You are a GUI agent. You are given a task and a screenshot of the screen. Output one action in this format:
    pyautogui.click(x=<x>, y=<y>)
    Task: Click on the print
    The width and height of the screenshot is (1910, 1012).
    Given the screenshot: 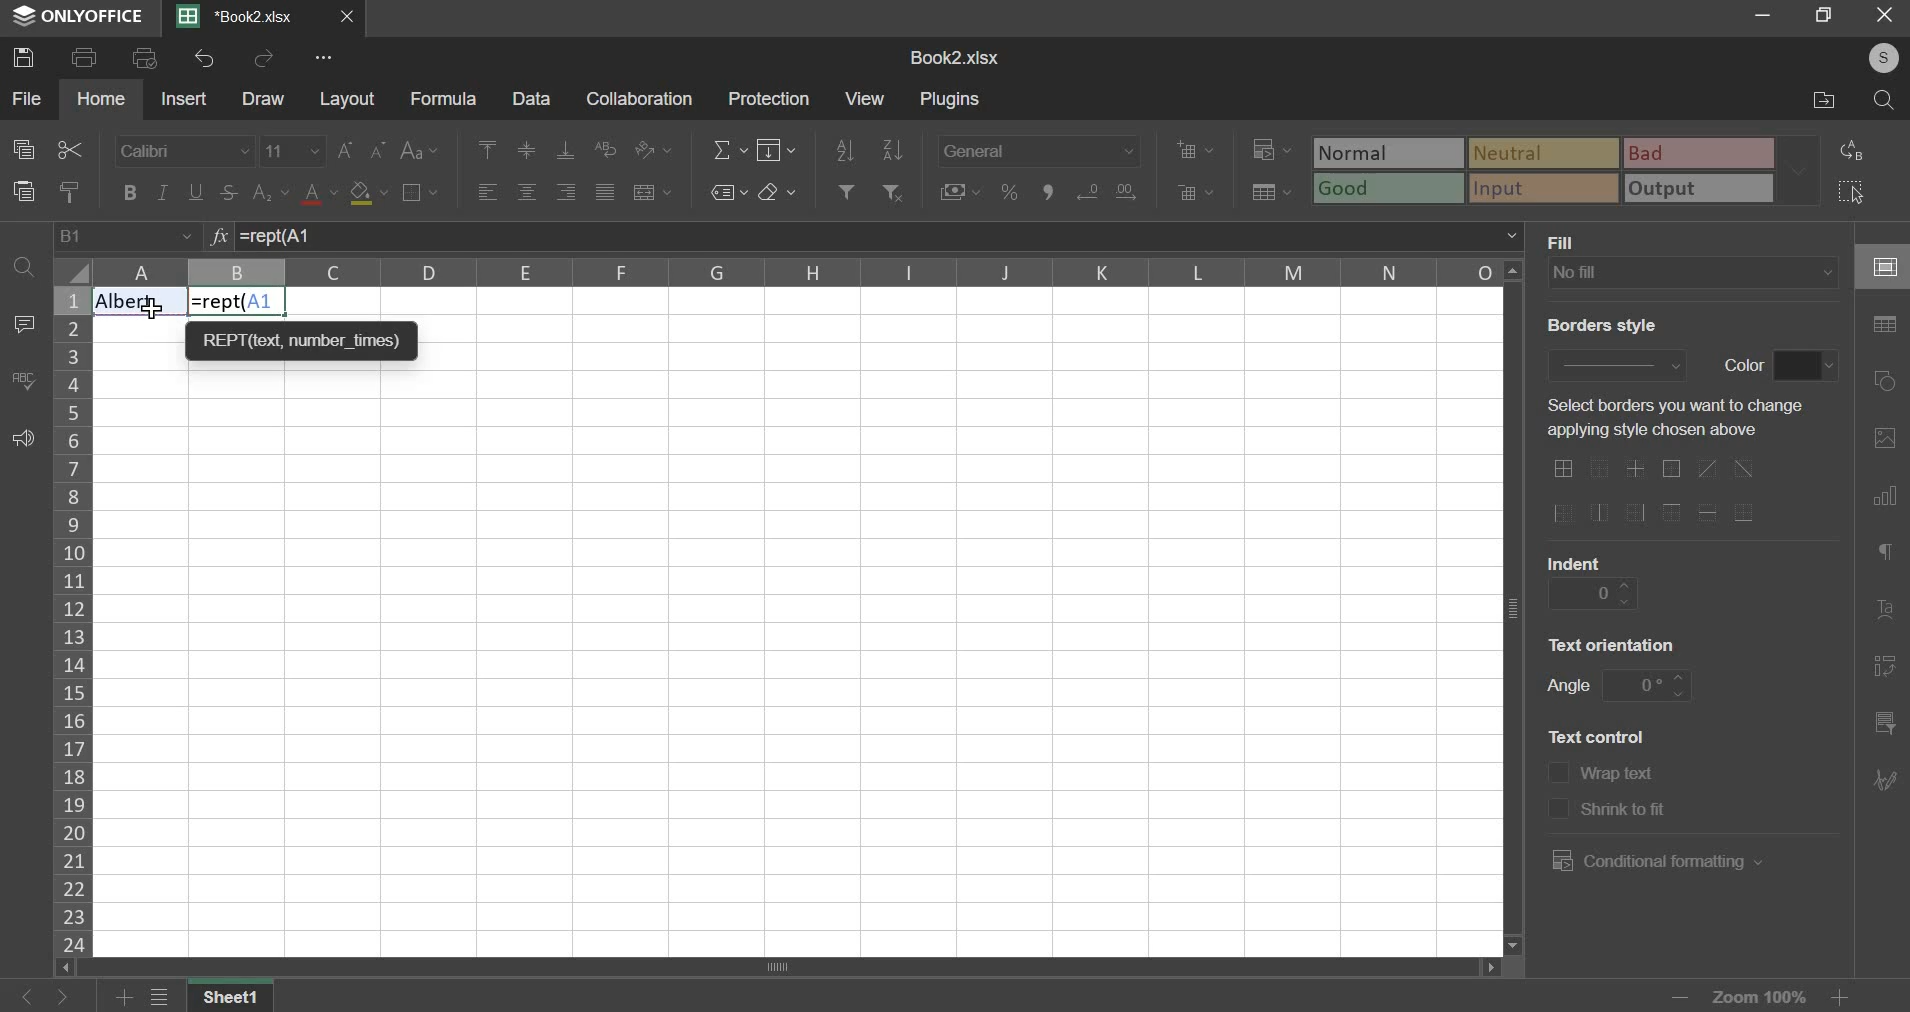 What is the action you would take?
    pyautogui.click(x=85, y=56)
    